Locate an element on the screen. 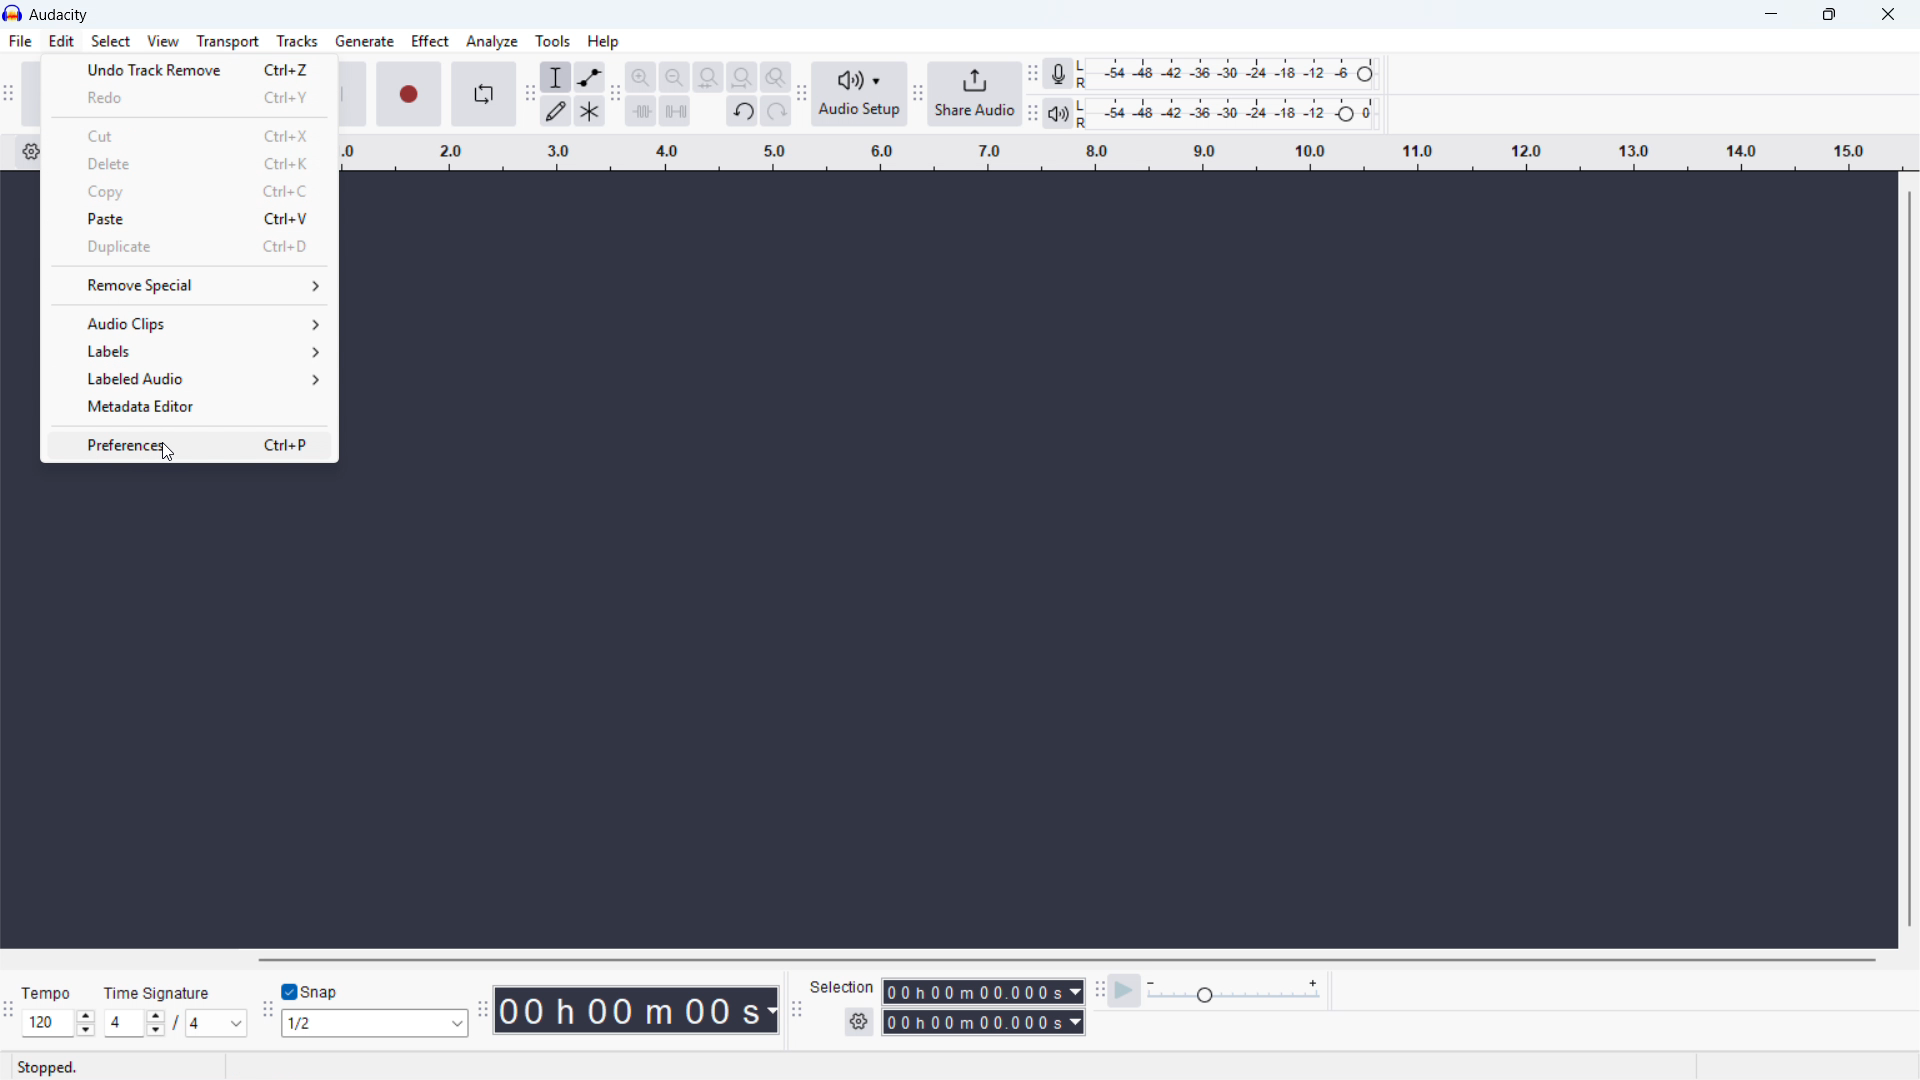  selection tool is located at coordinates (556, 76).